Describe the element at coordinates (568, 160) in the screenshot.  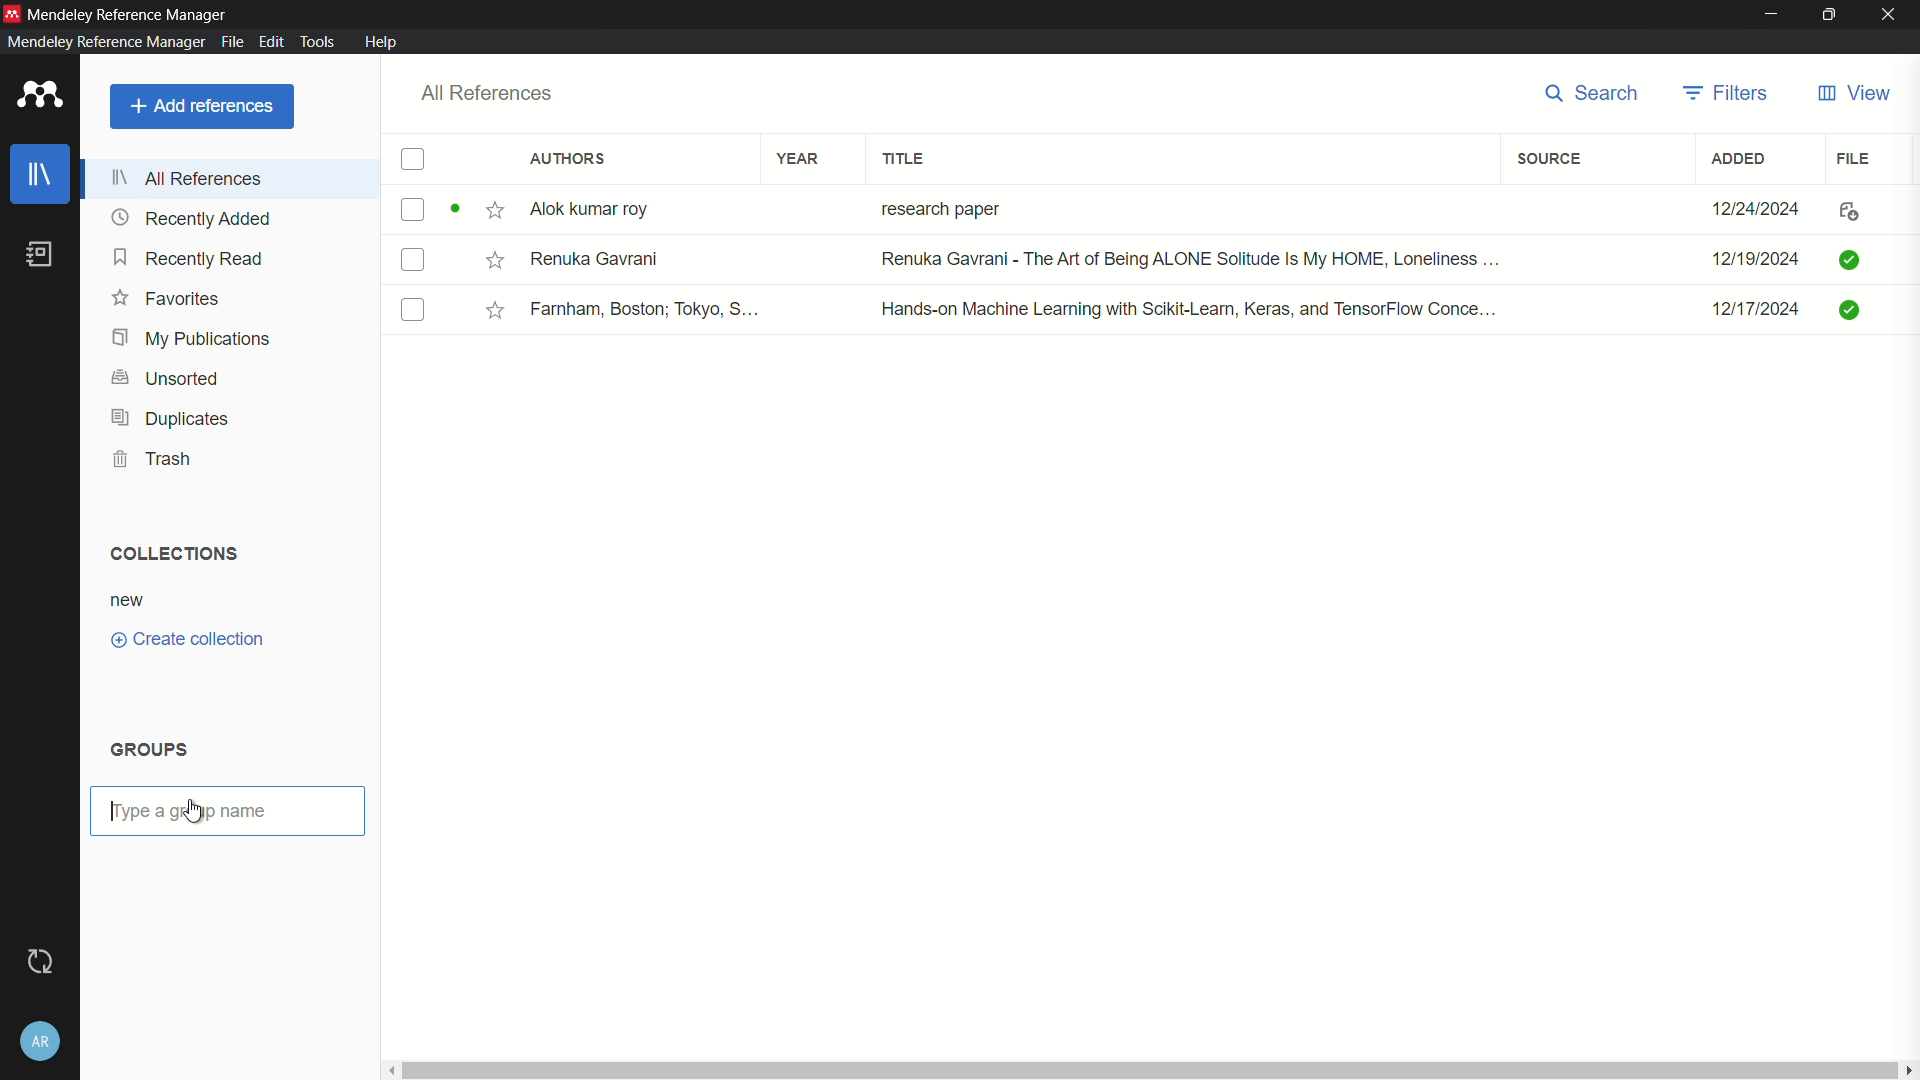
I see `authors` at that location.